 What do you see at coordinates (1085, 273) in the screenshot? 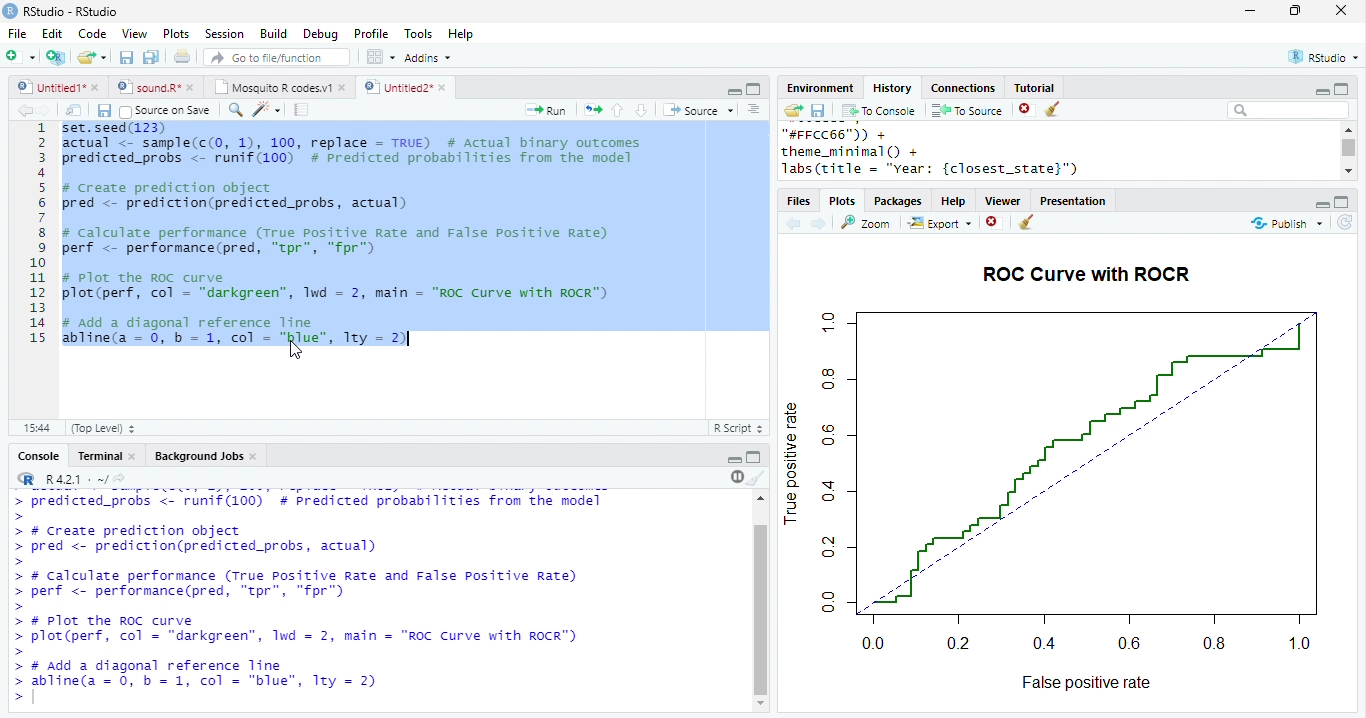
I see `ROC Curve with ROCR` at bounding box center [1085, 273].